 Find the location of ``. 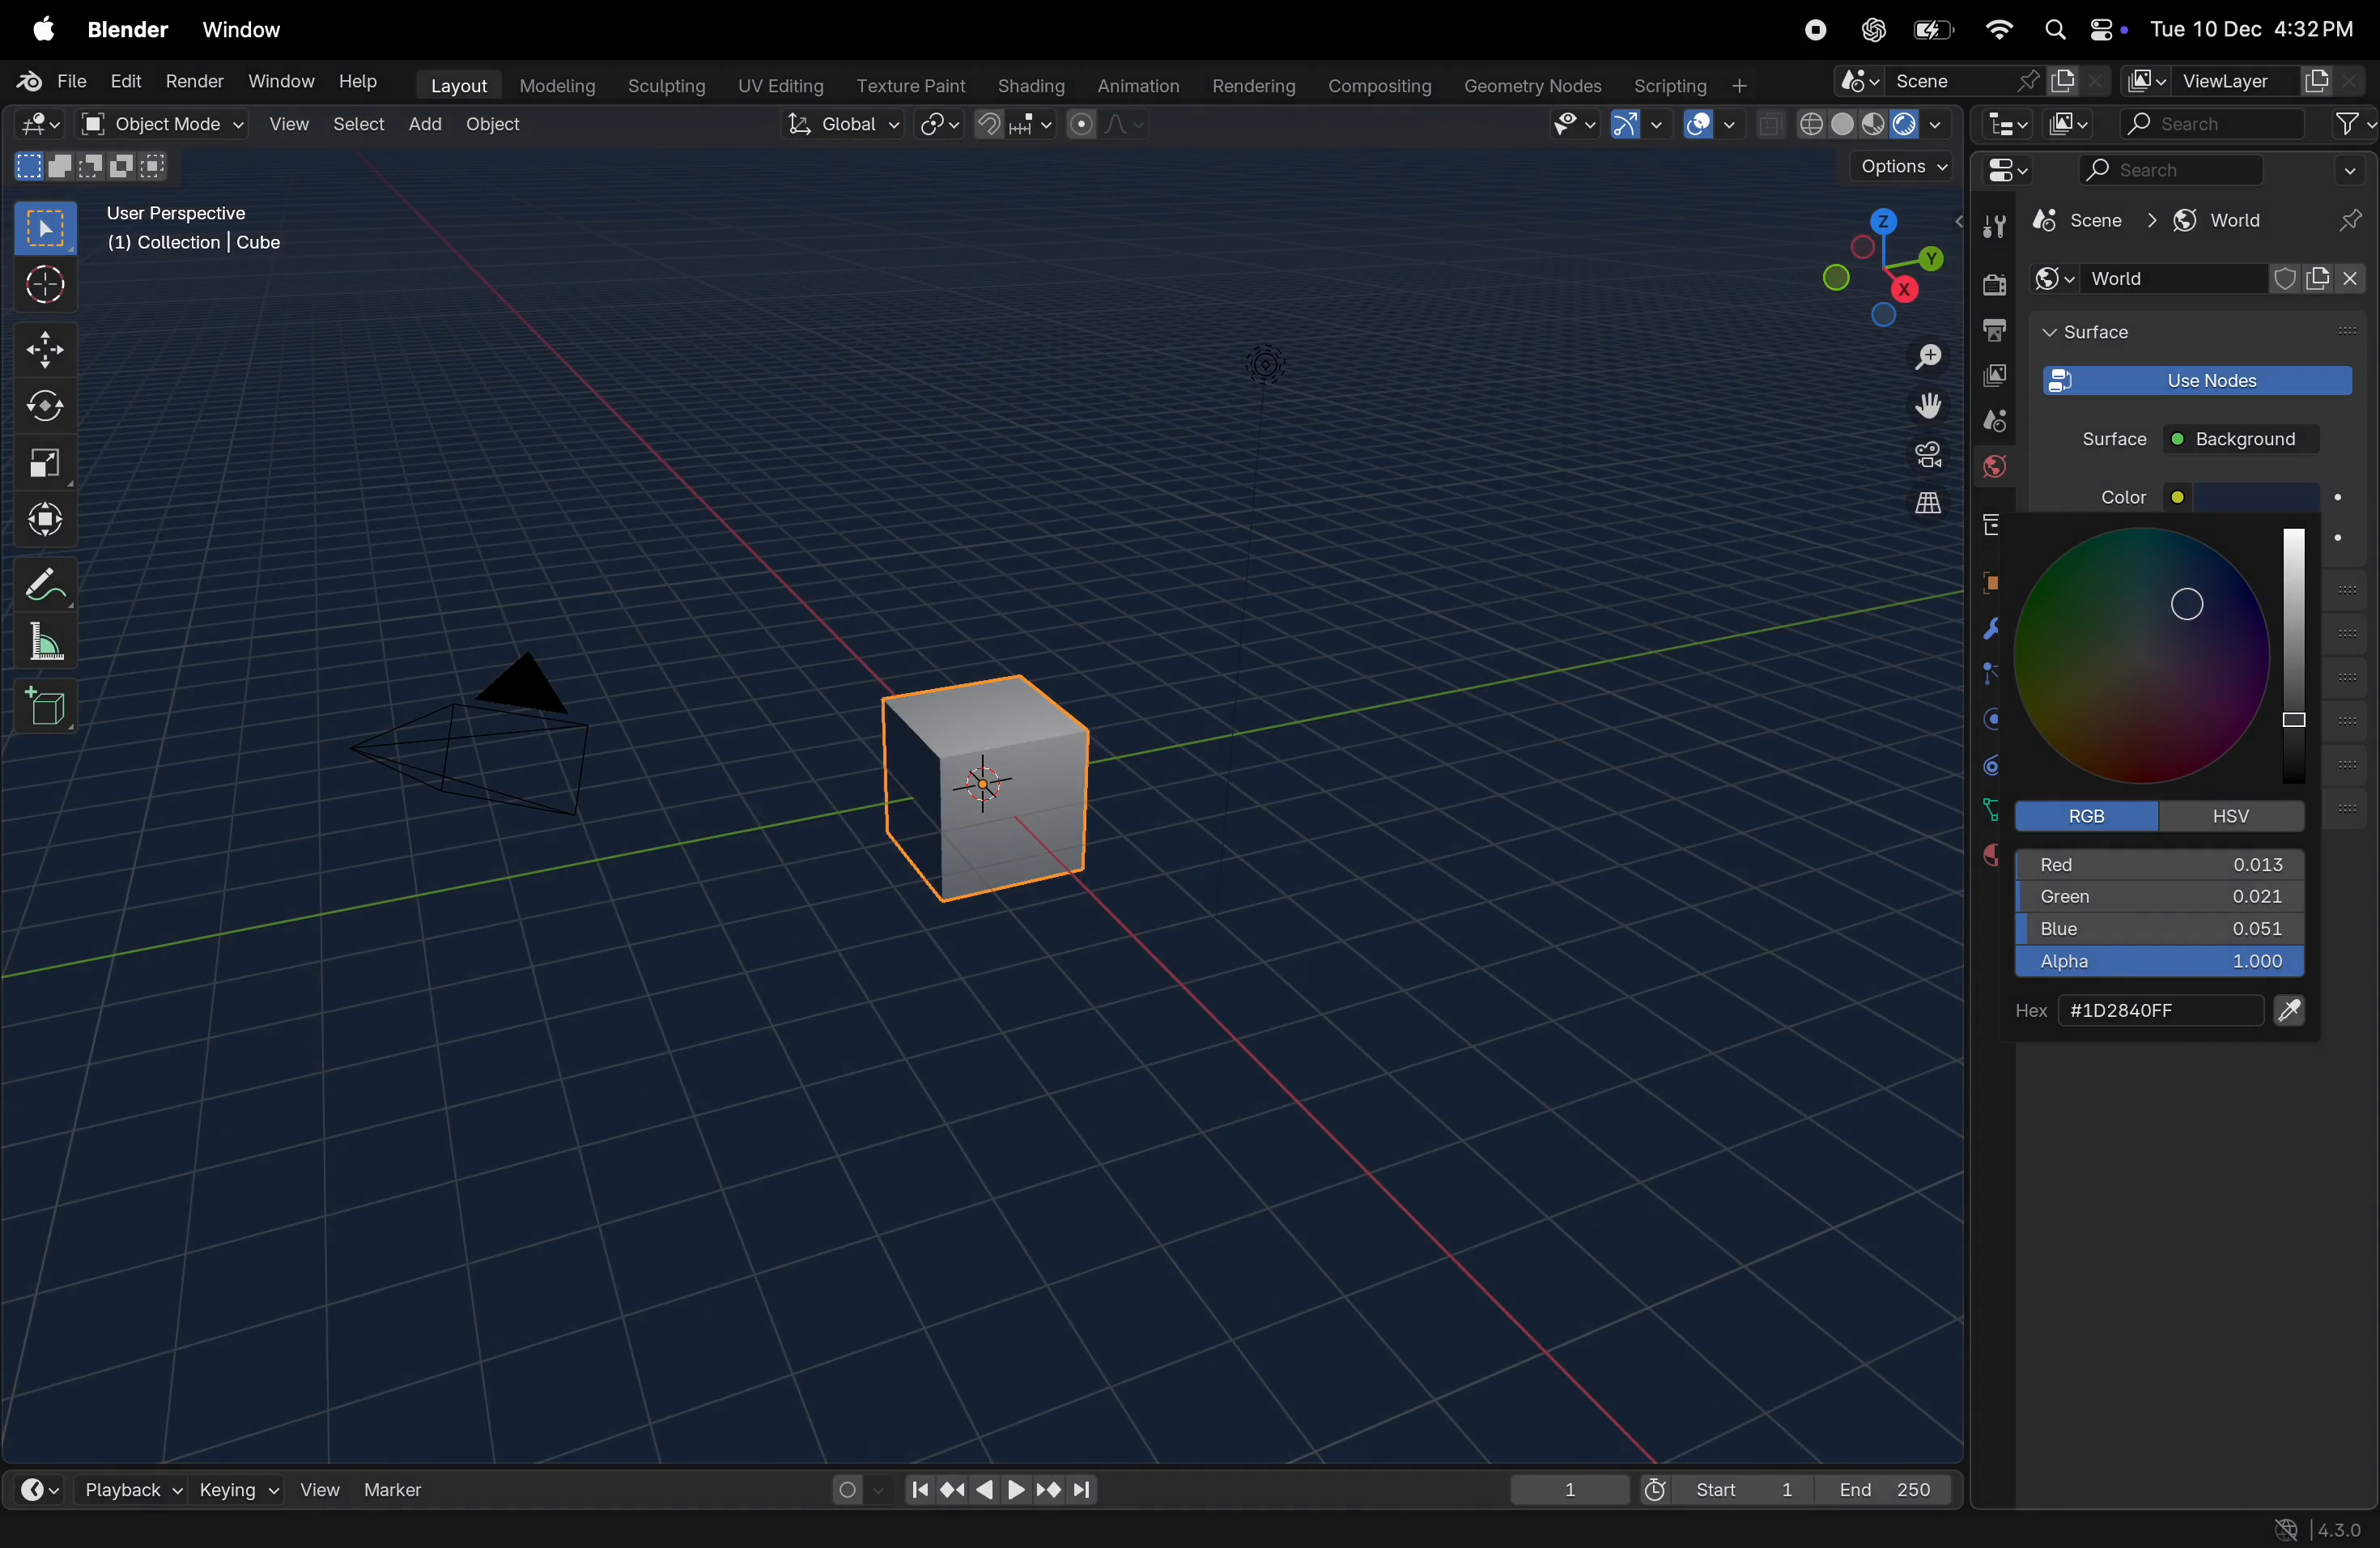

 is located at coordinates (2227, 170).